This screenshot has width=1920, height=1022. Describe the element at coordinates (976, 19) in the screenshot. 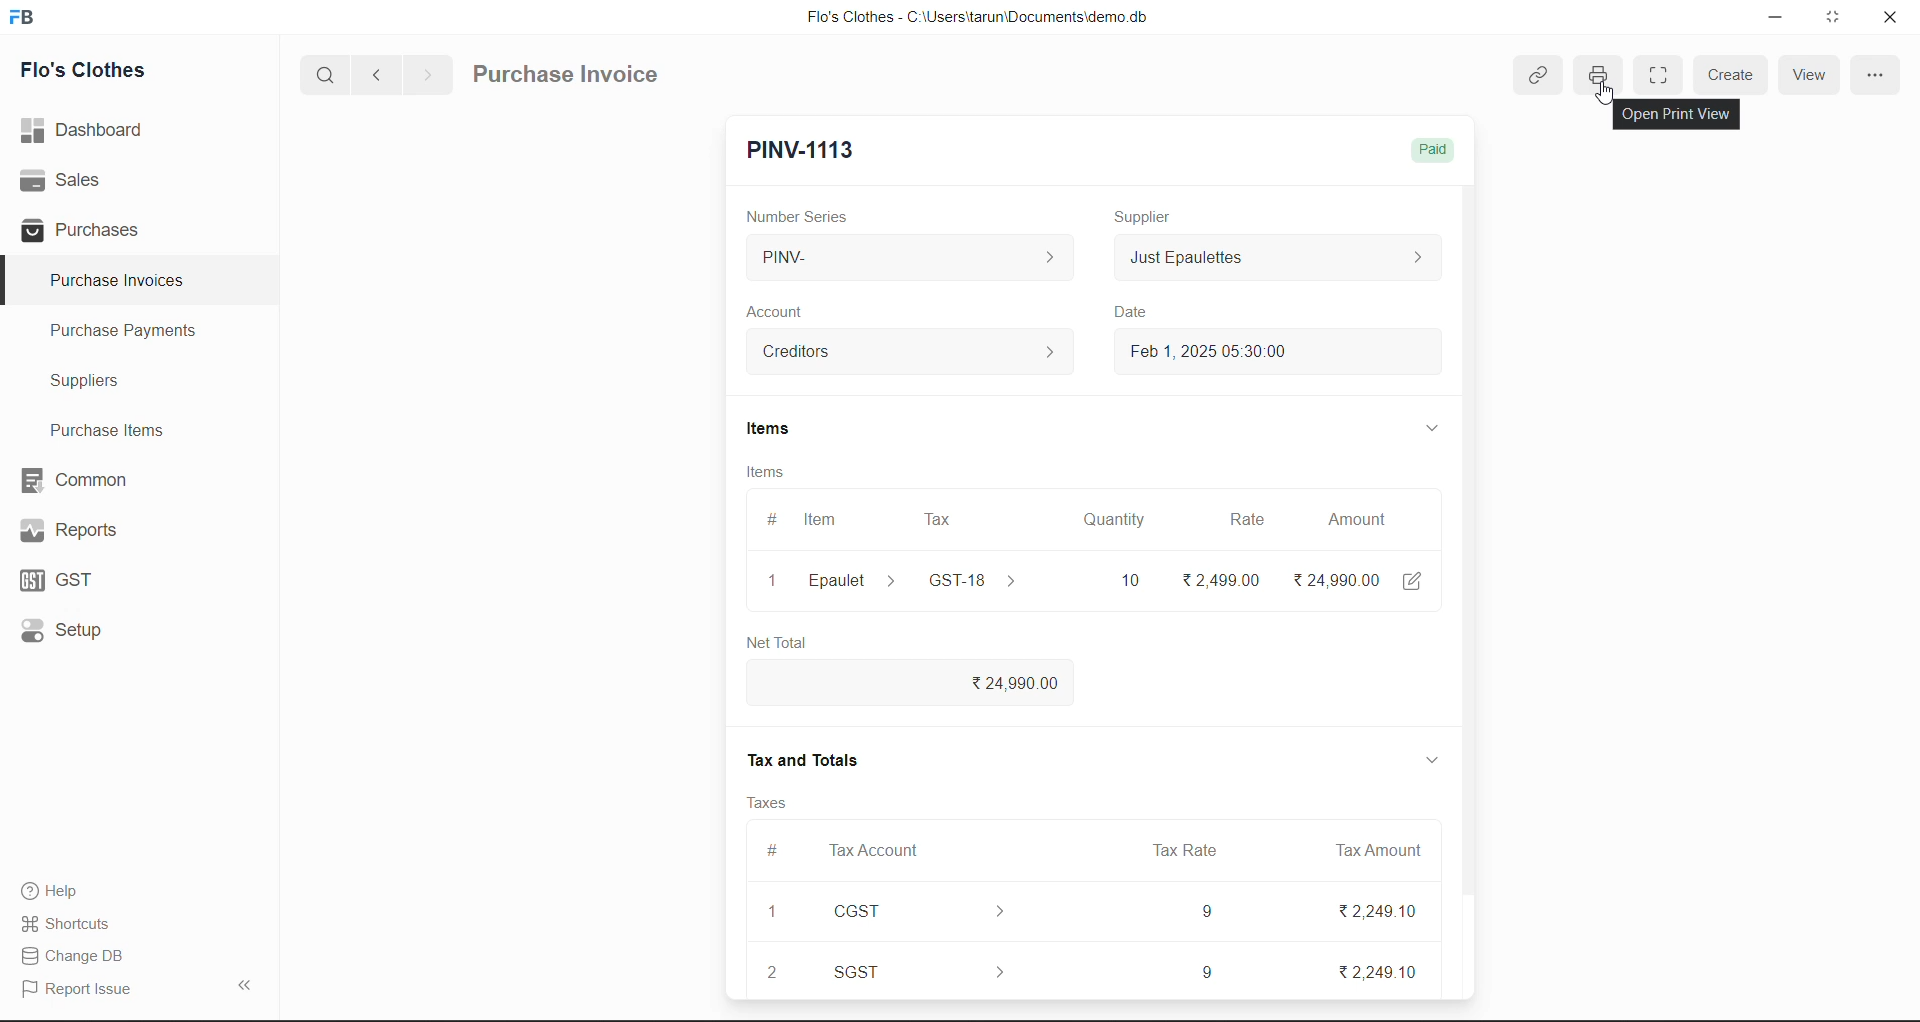

I see `Flo's Clothes - C:\Users\tarun\Documents\demo.db` at that location.